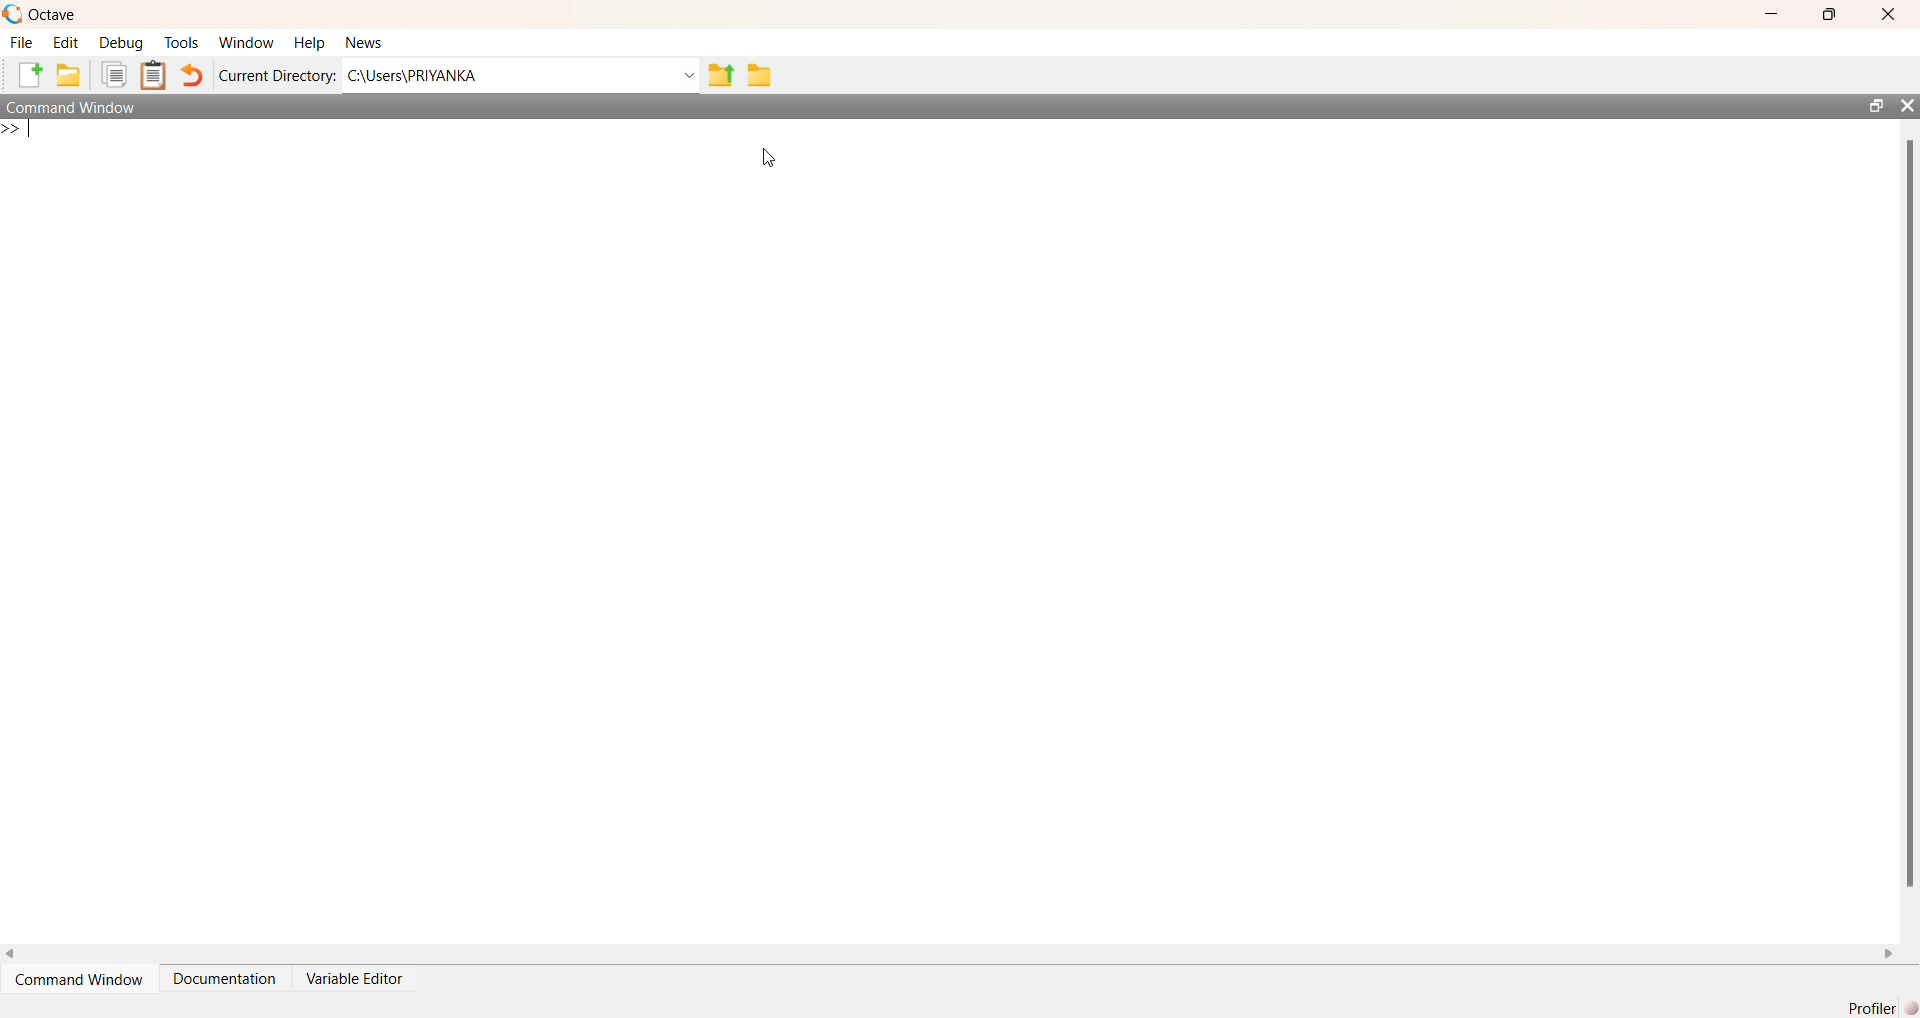  I want to click on clipboard, so click(114, 74).